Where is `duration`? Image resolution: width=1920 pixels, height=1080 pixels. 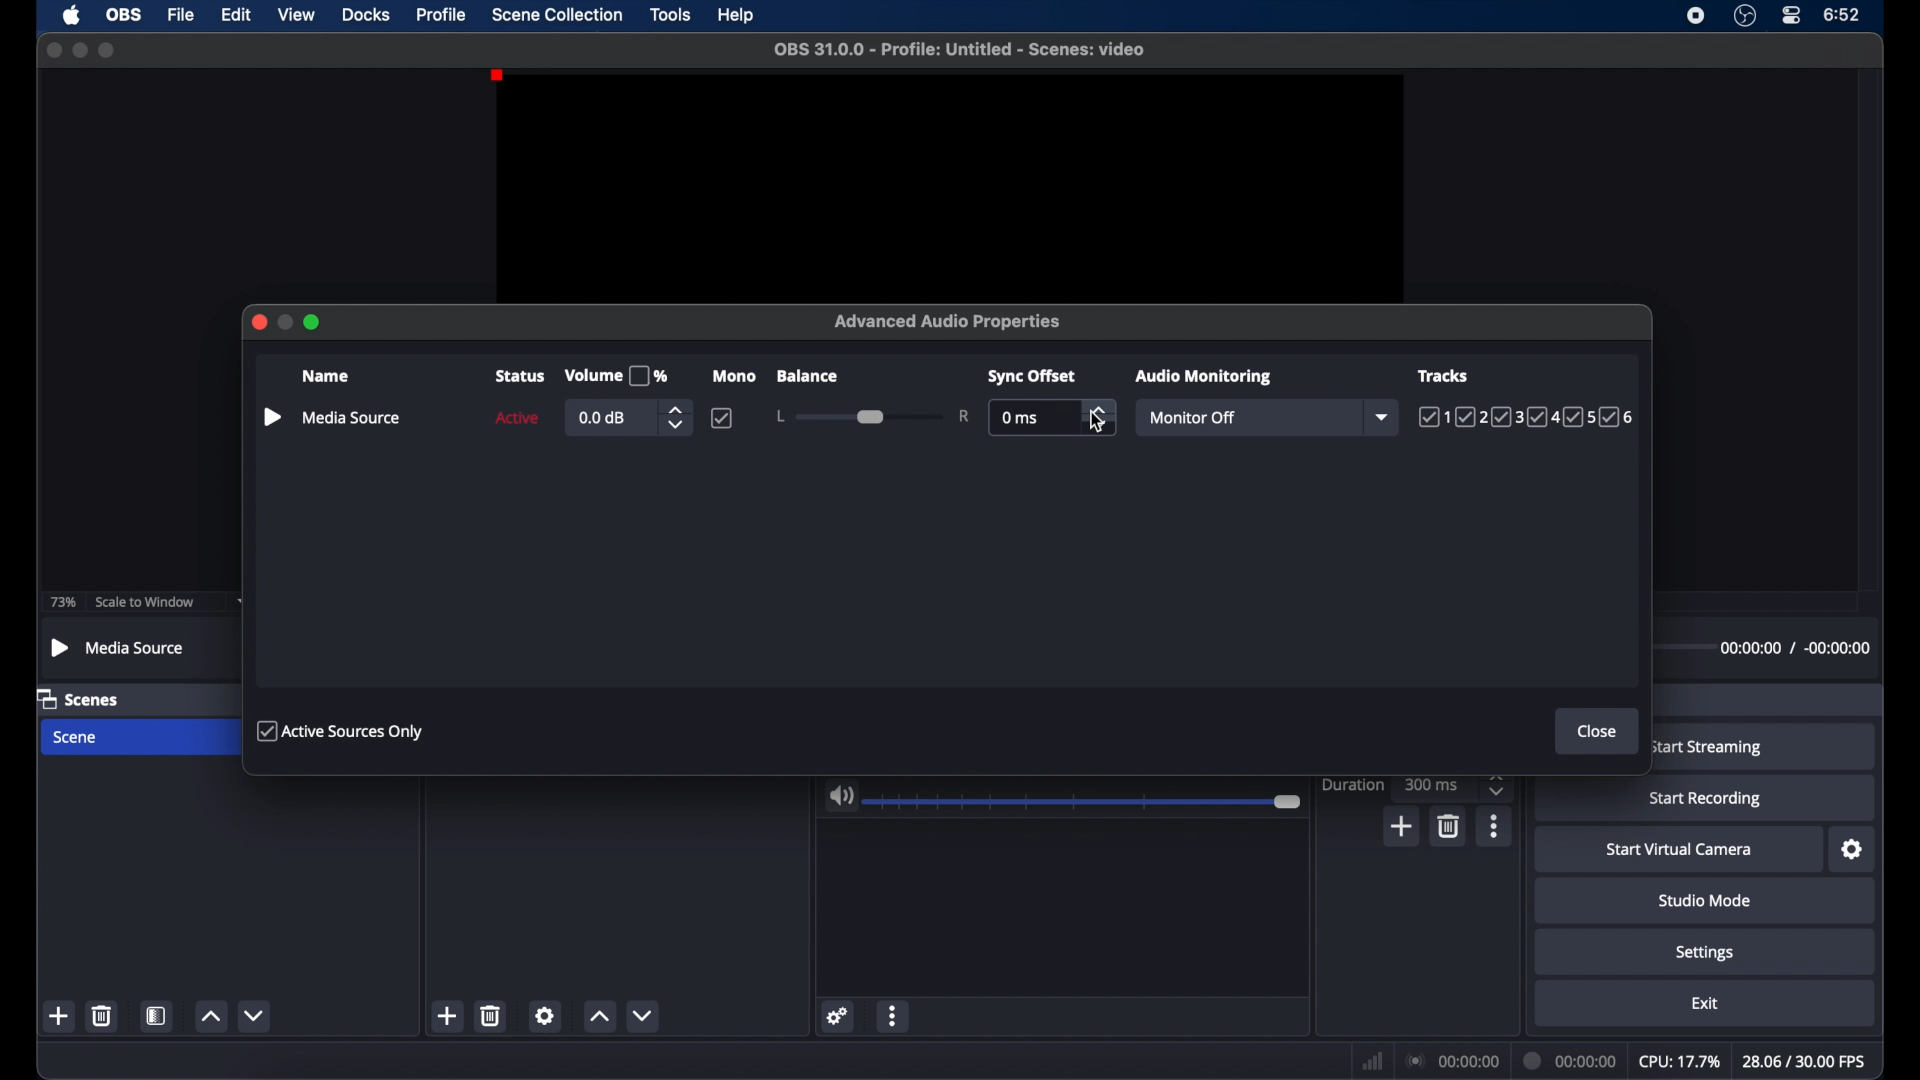
duration is located at coordinates (1354, 783).